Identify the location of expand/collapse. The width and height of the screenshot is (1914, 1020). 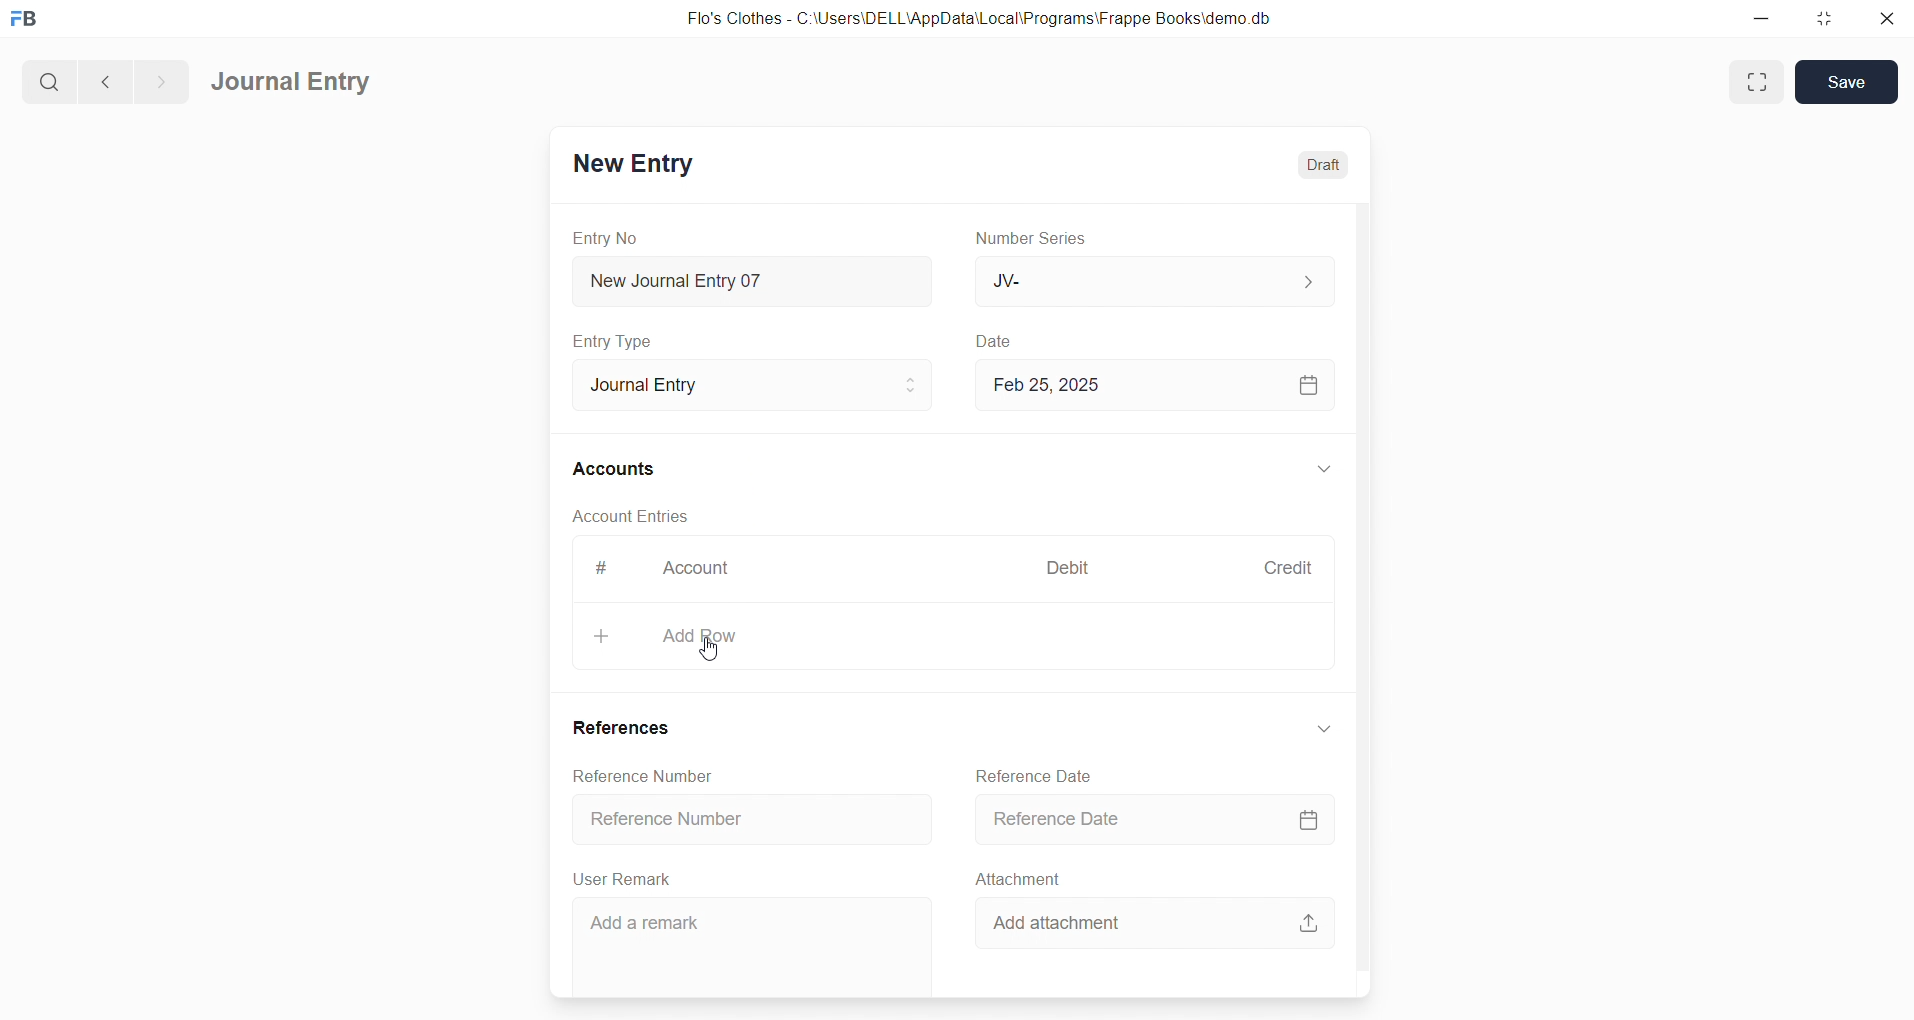
(1322, 729).